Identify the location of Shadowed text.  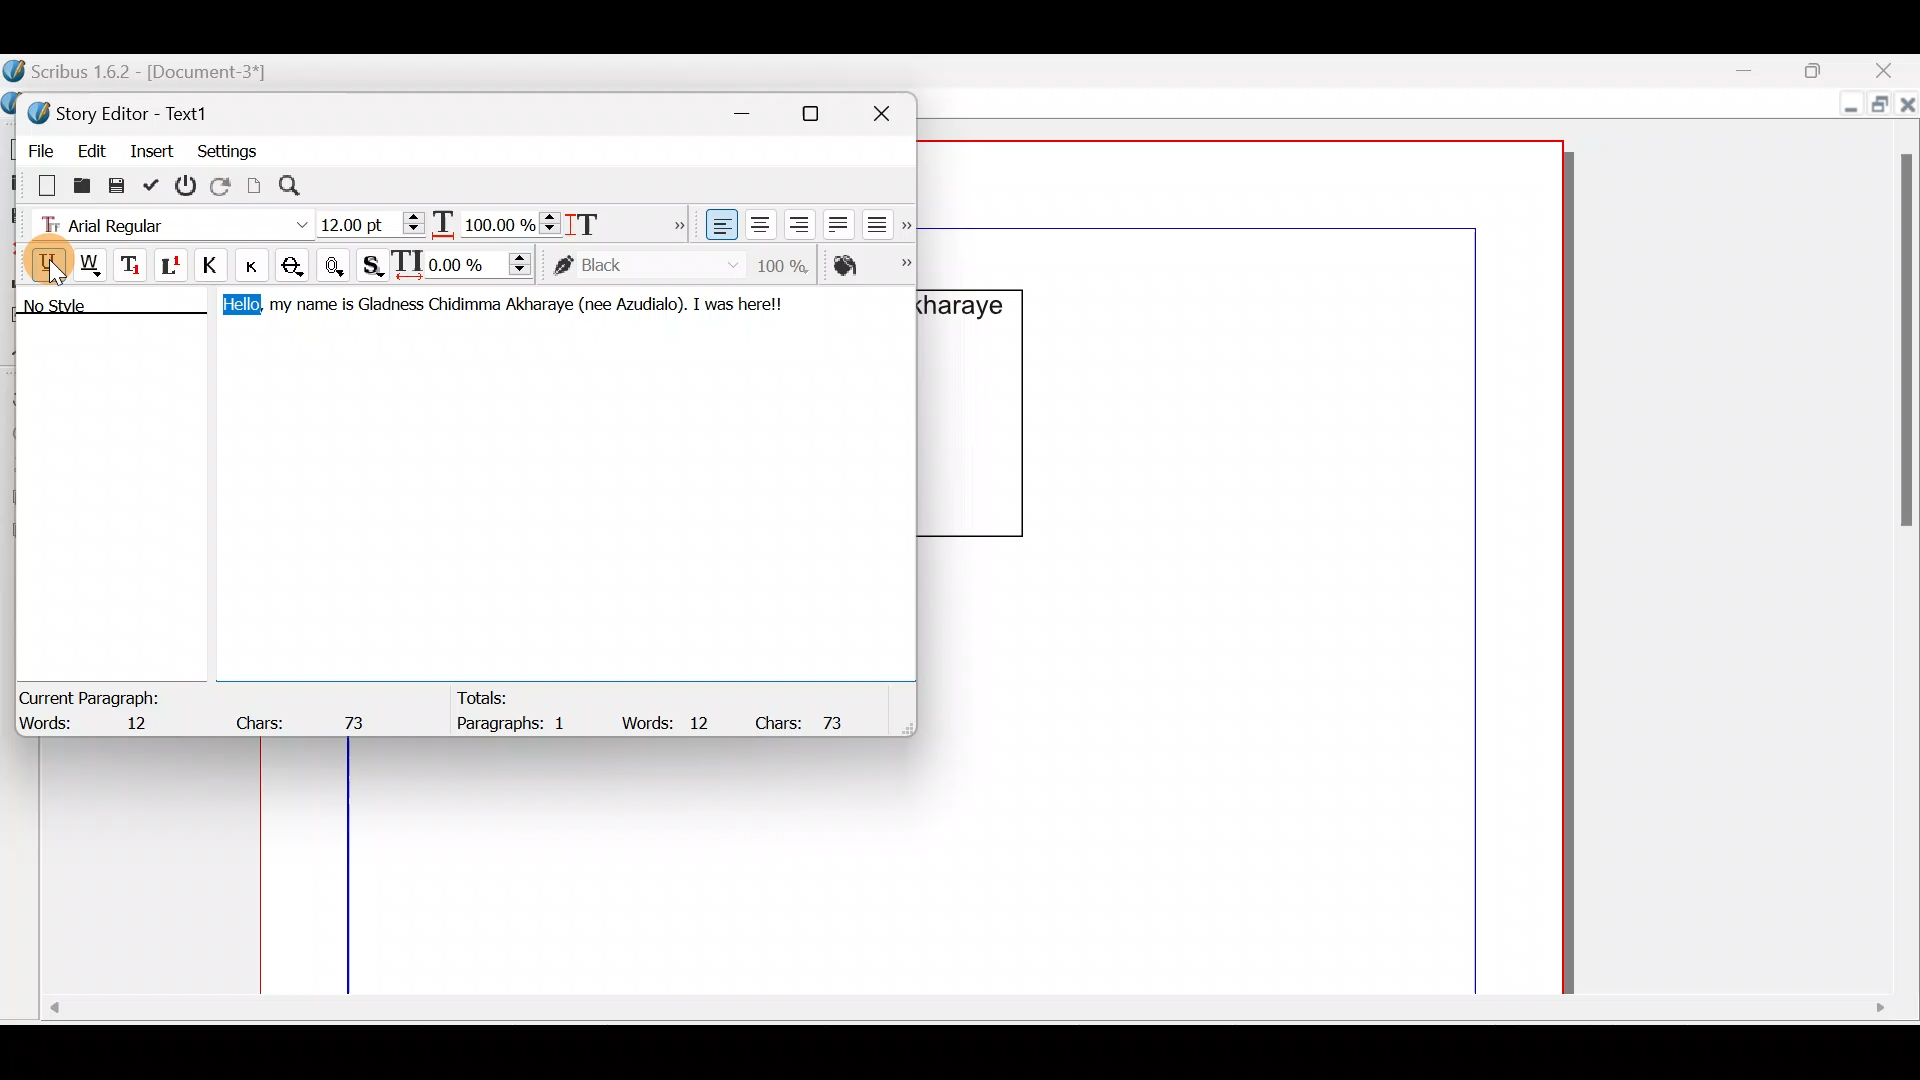
(375, 263).